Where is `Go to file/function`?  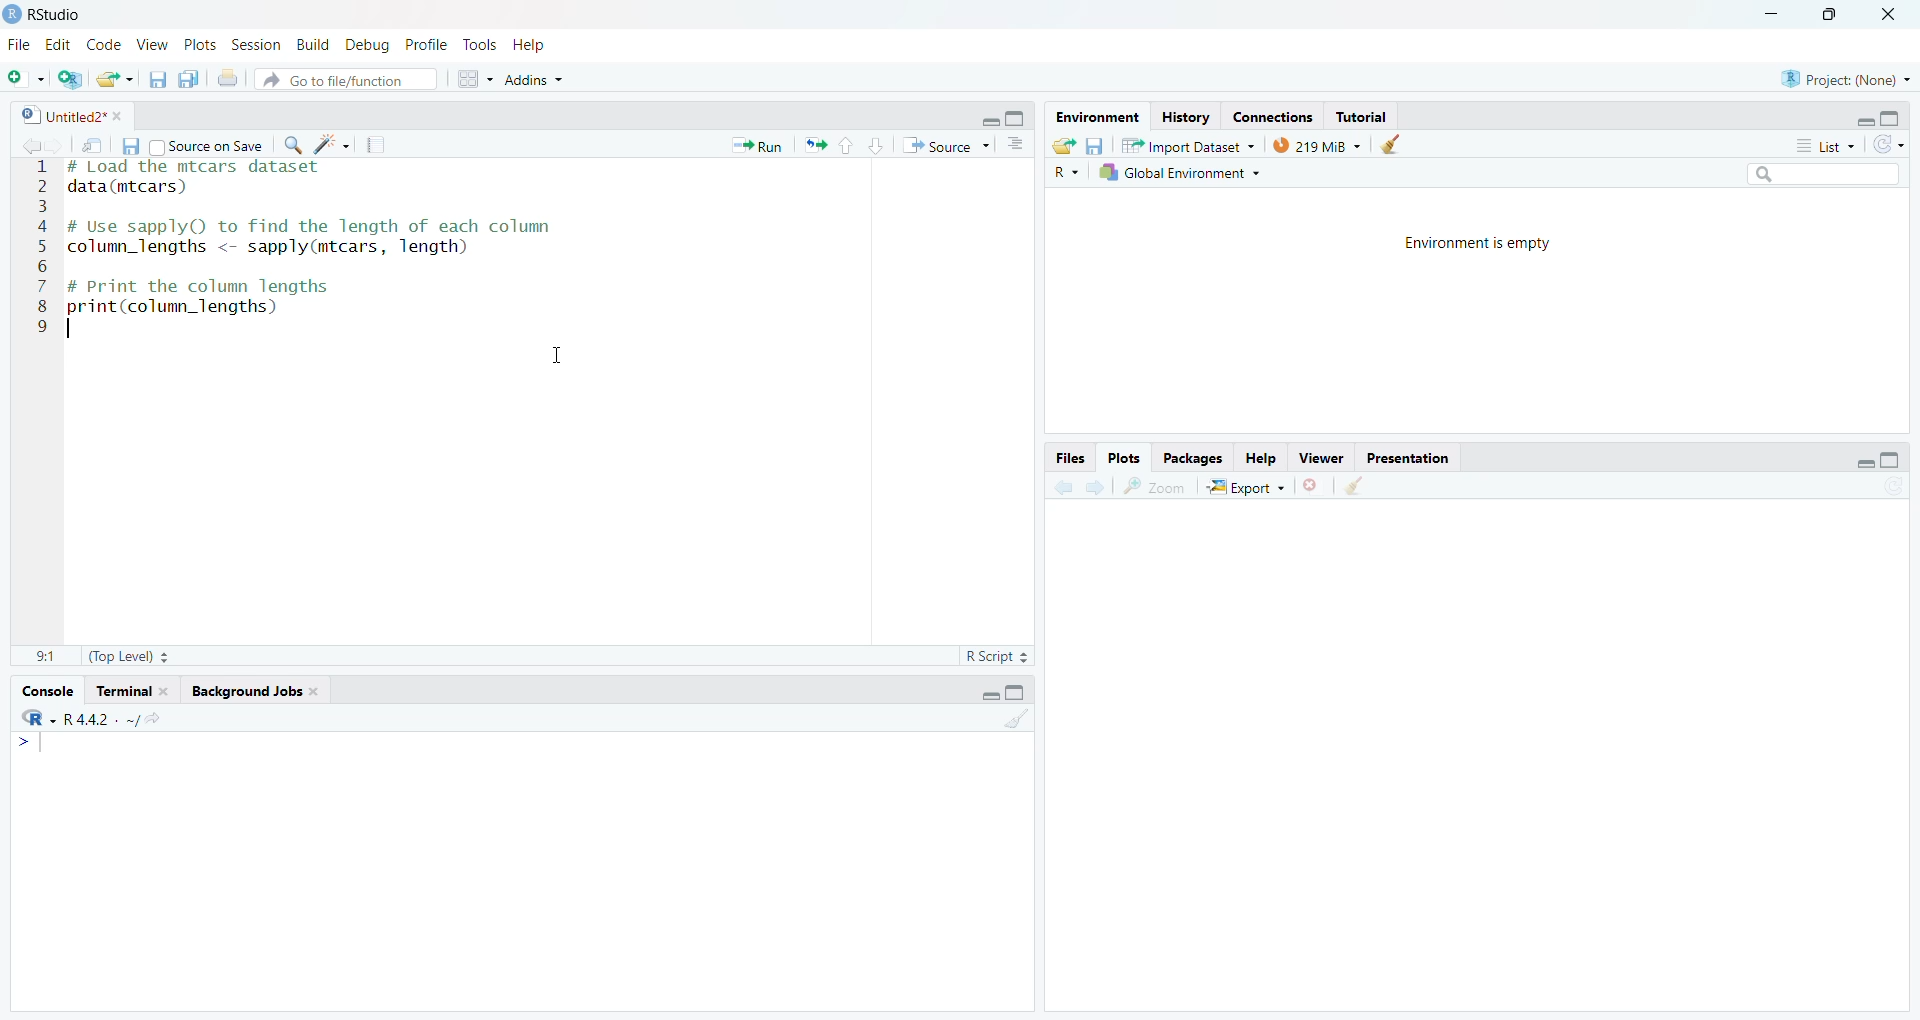
Go to file/function is located at coordinates (346, 79).